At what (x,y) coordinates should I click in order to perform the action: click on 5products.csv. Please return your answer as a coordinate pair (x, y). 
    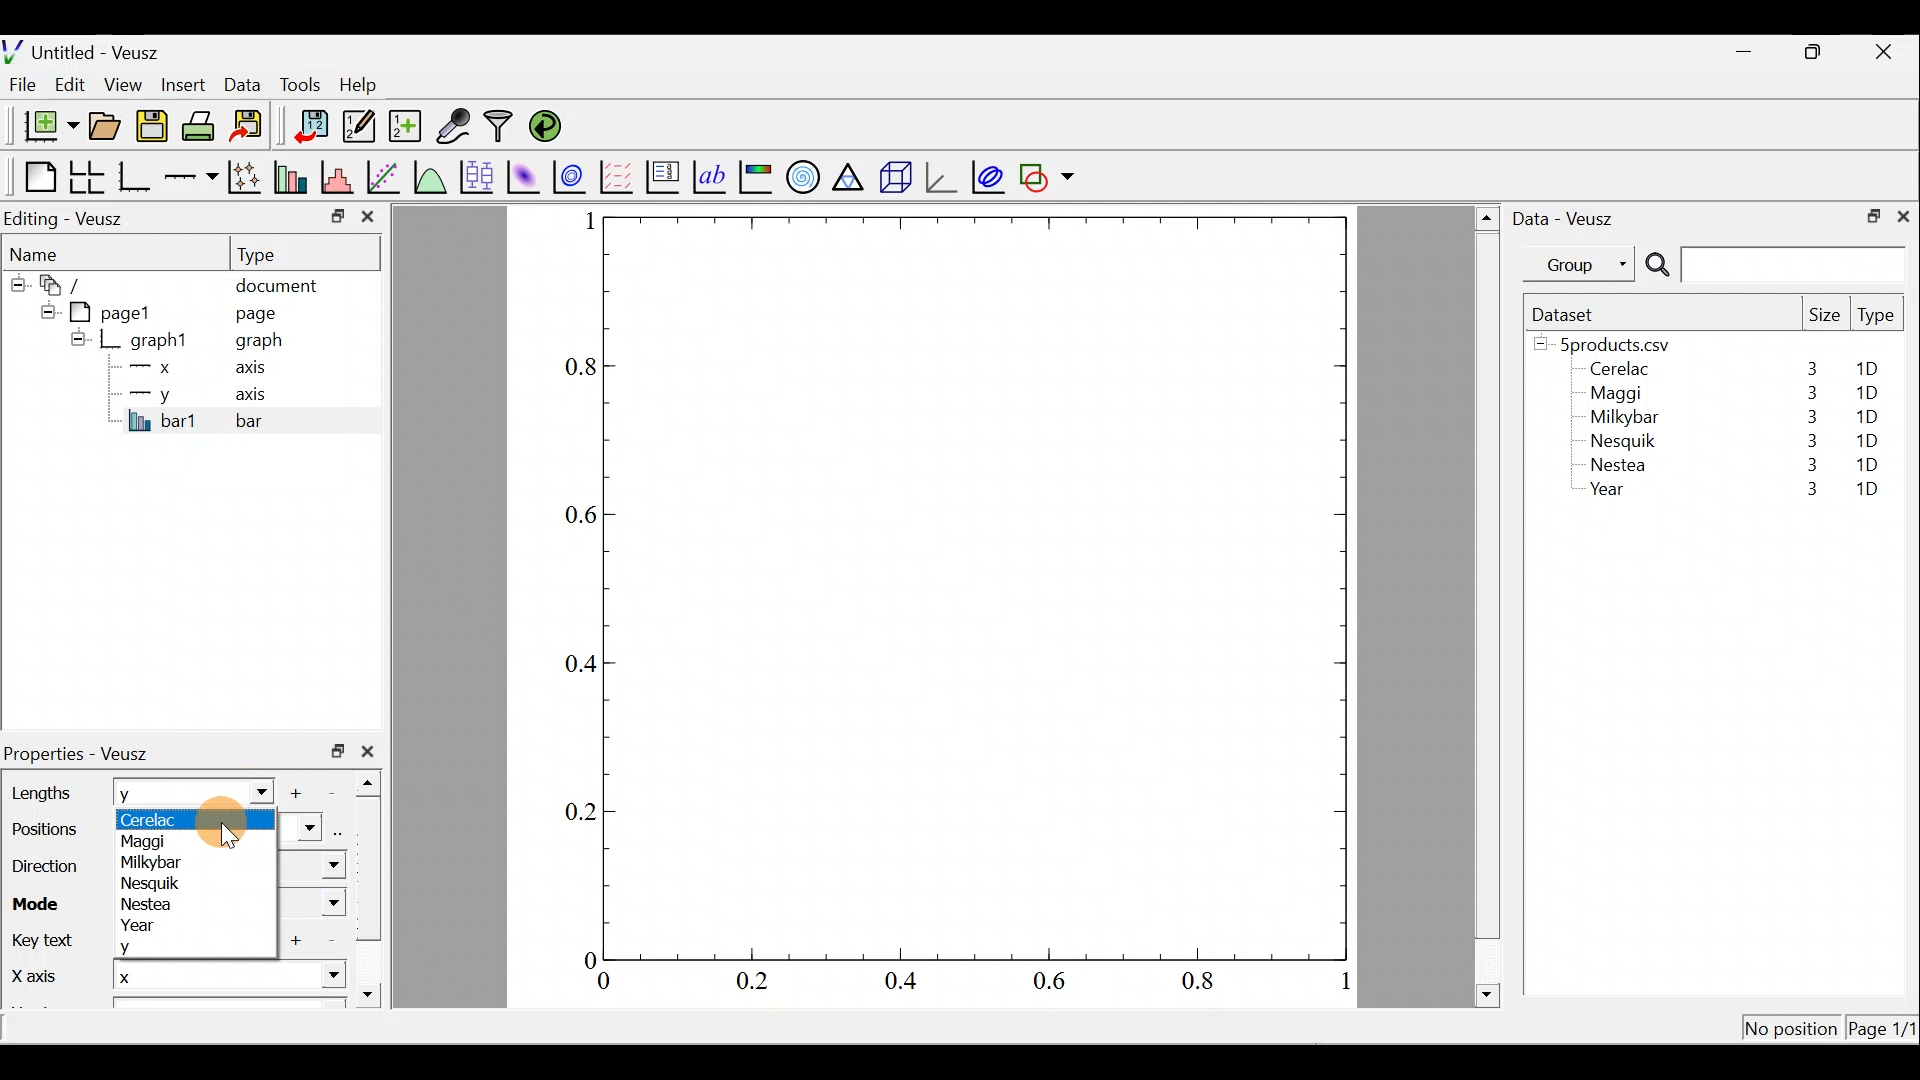
    Looking at the image, I should click on (1613, 343).